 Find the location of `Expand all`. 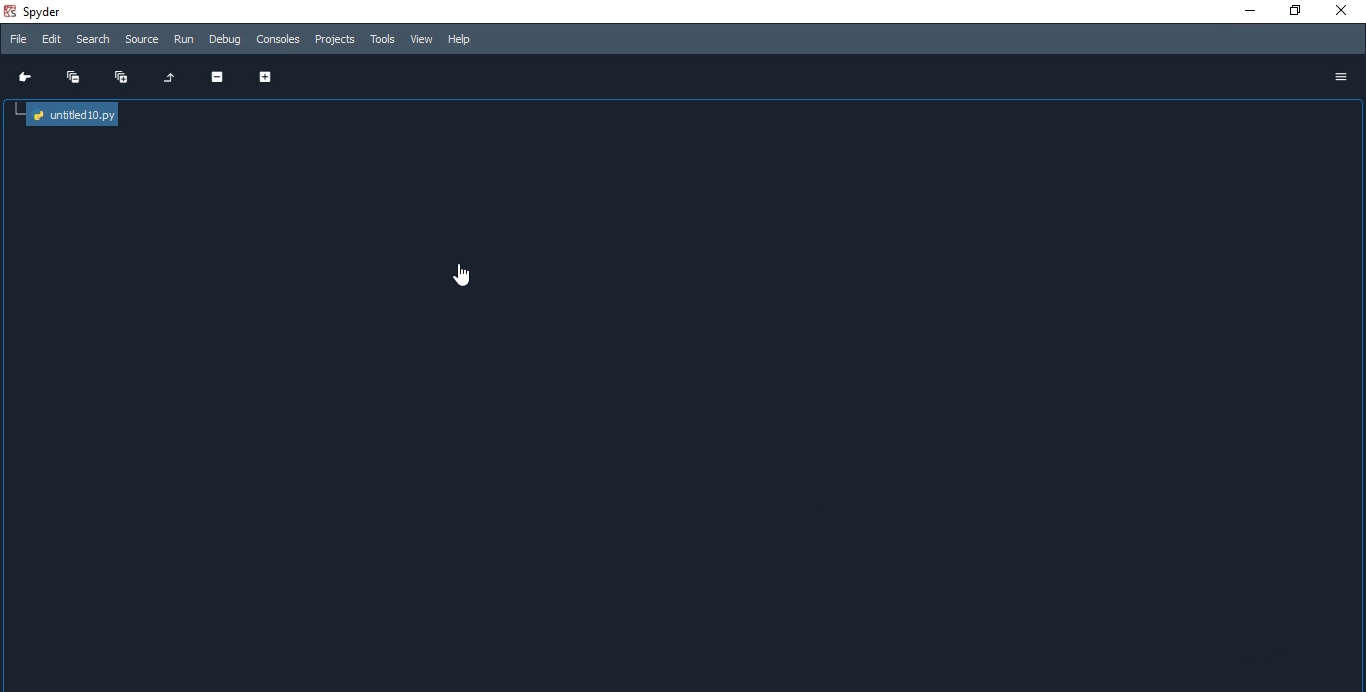

Expand all is located at coordinates (117, 79).